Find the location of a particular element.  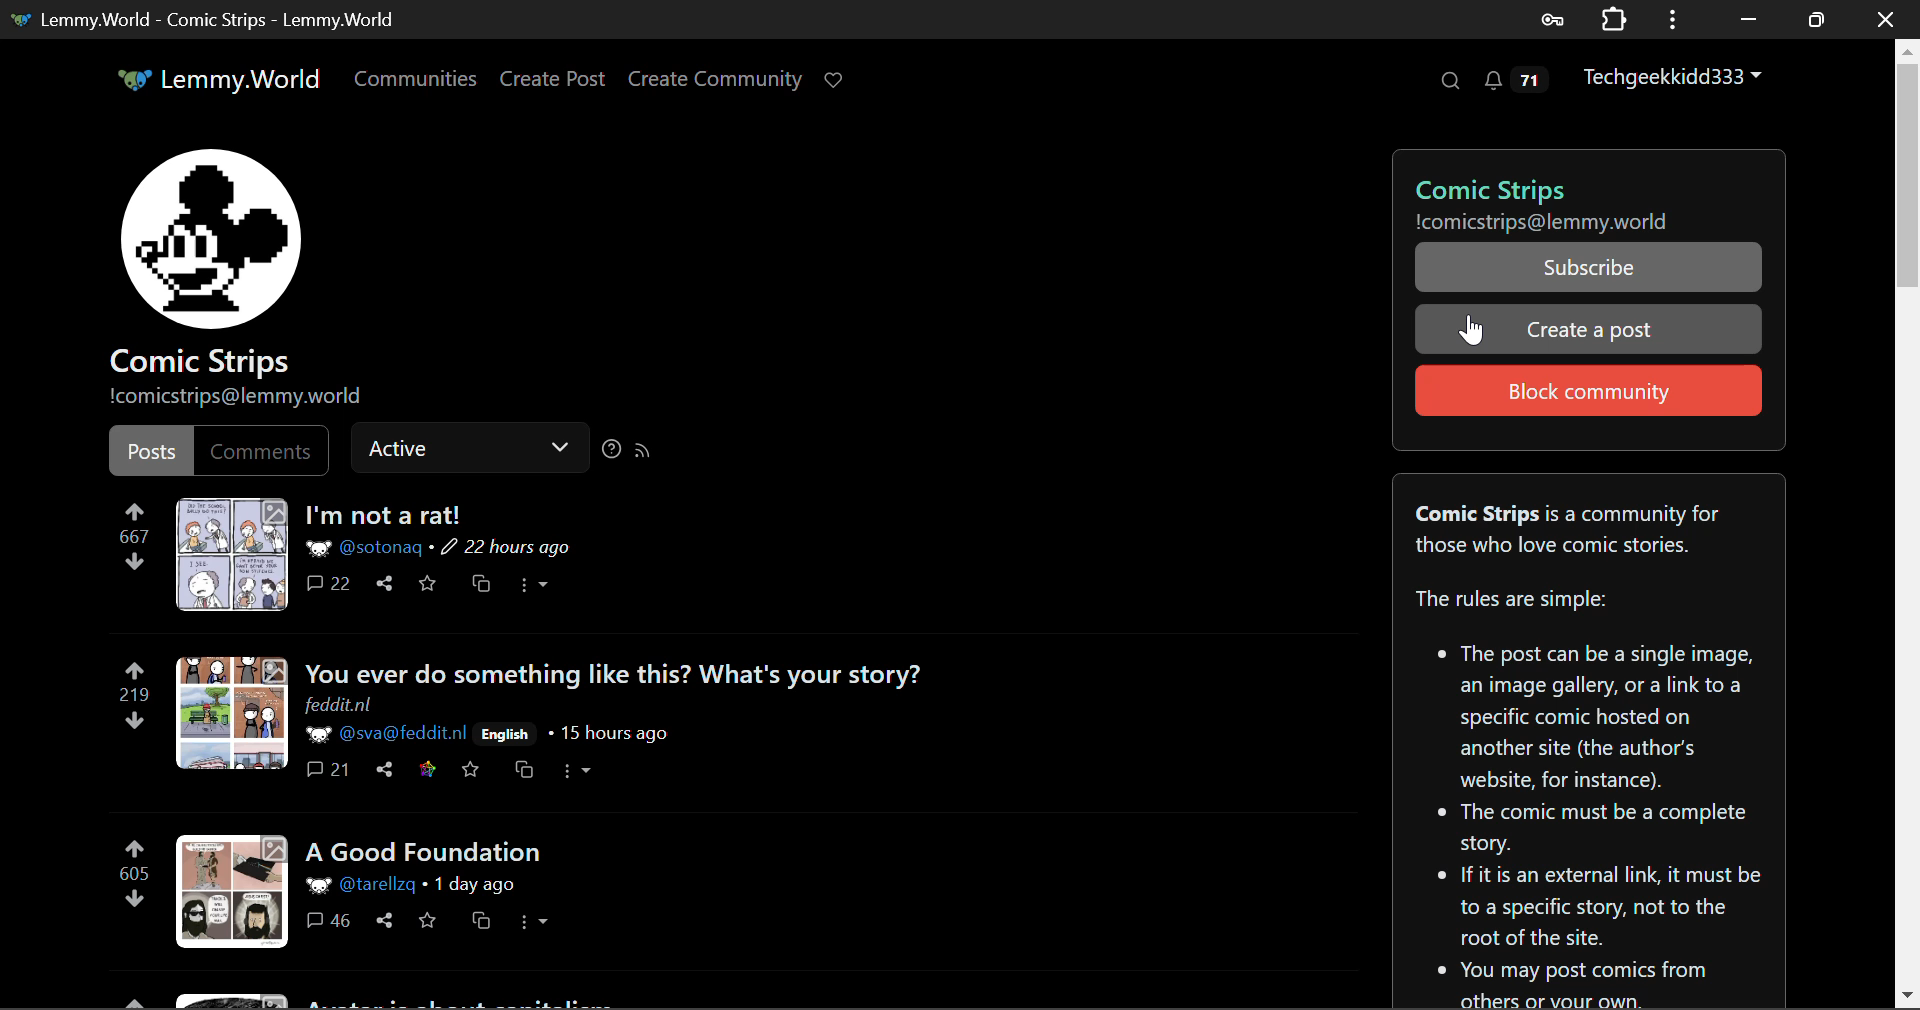

Cross-post is located at coordinates (526, 768).